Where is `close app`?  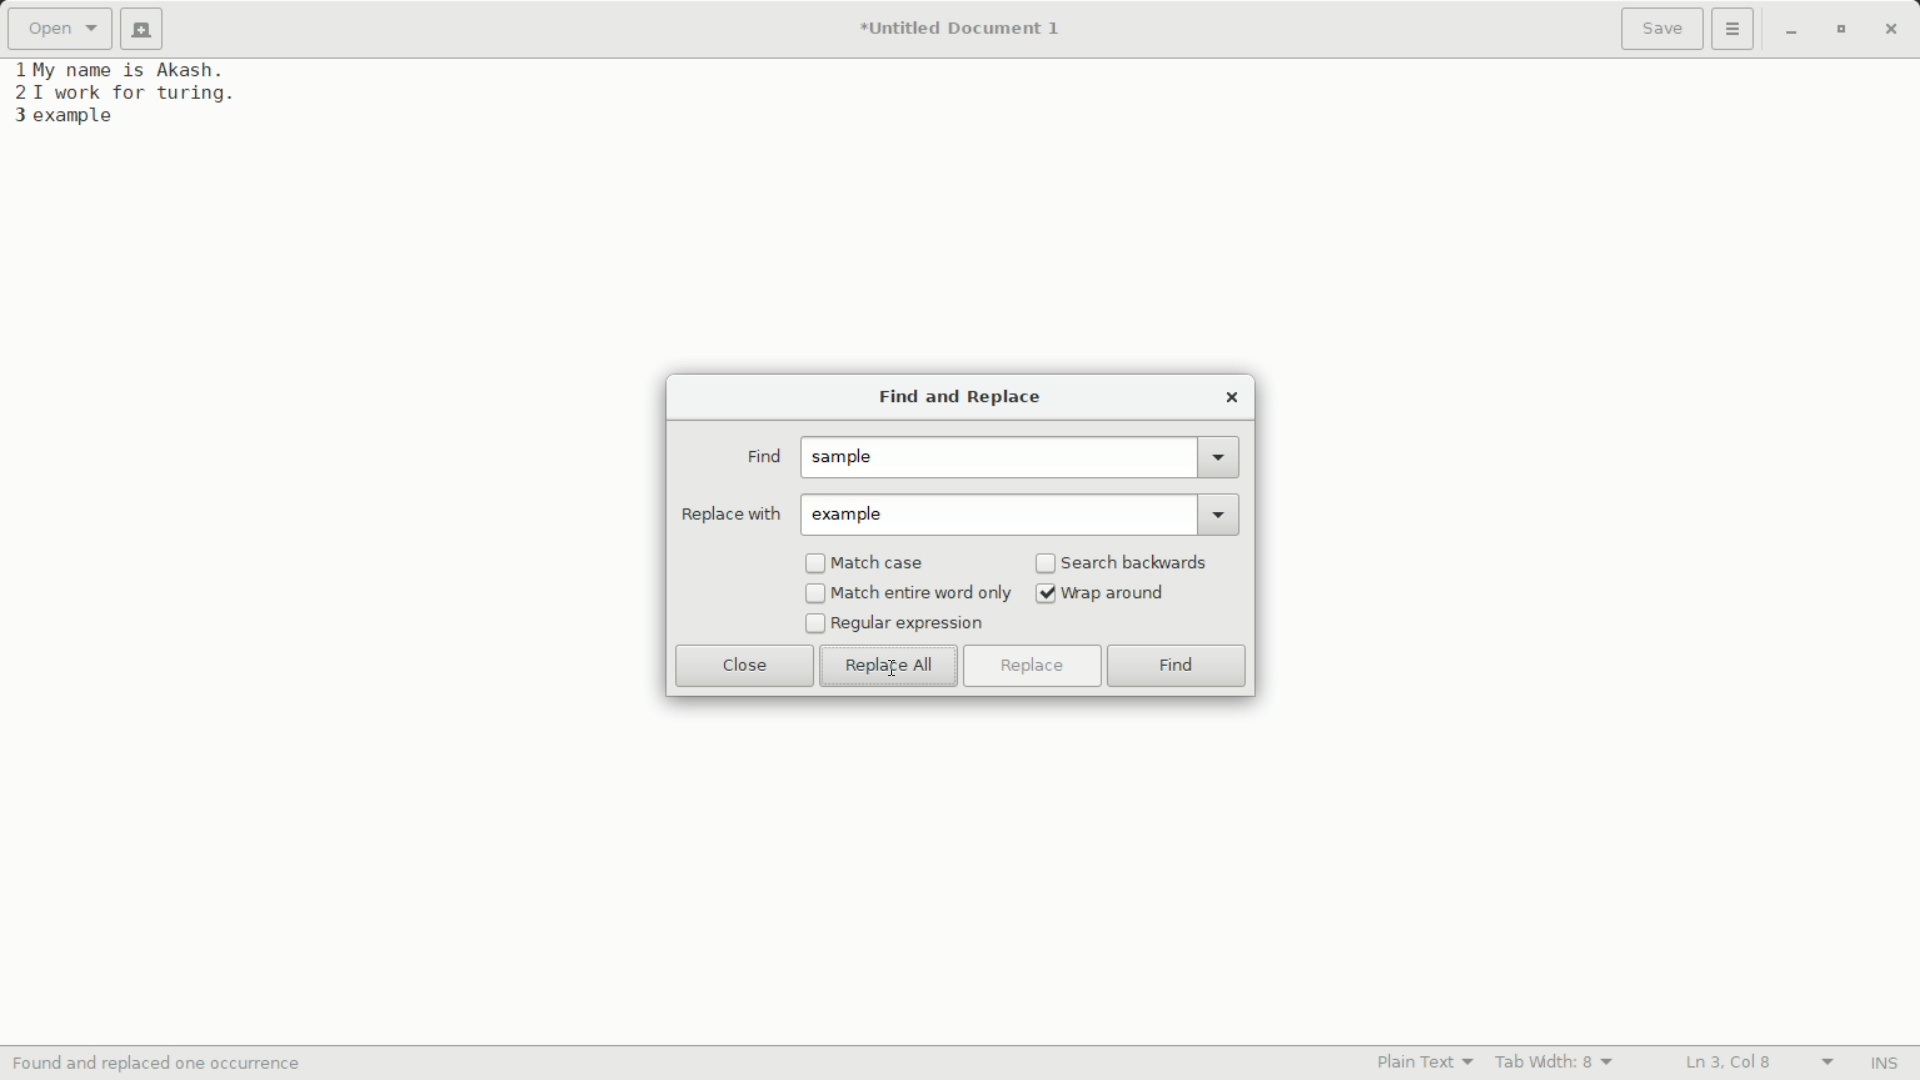
close app is located at coordinates (1891, 29).